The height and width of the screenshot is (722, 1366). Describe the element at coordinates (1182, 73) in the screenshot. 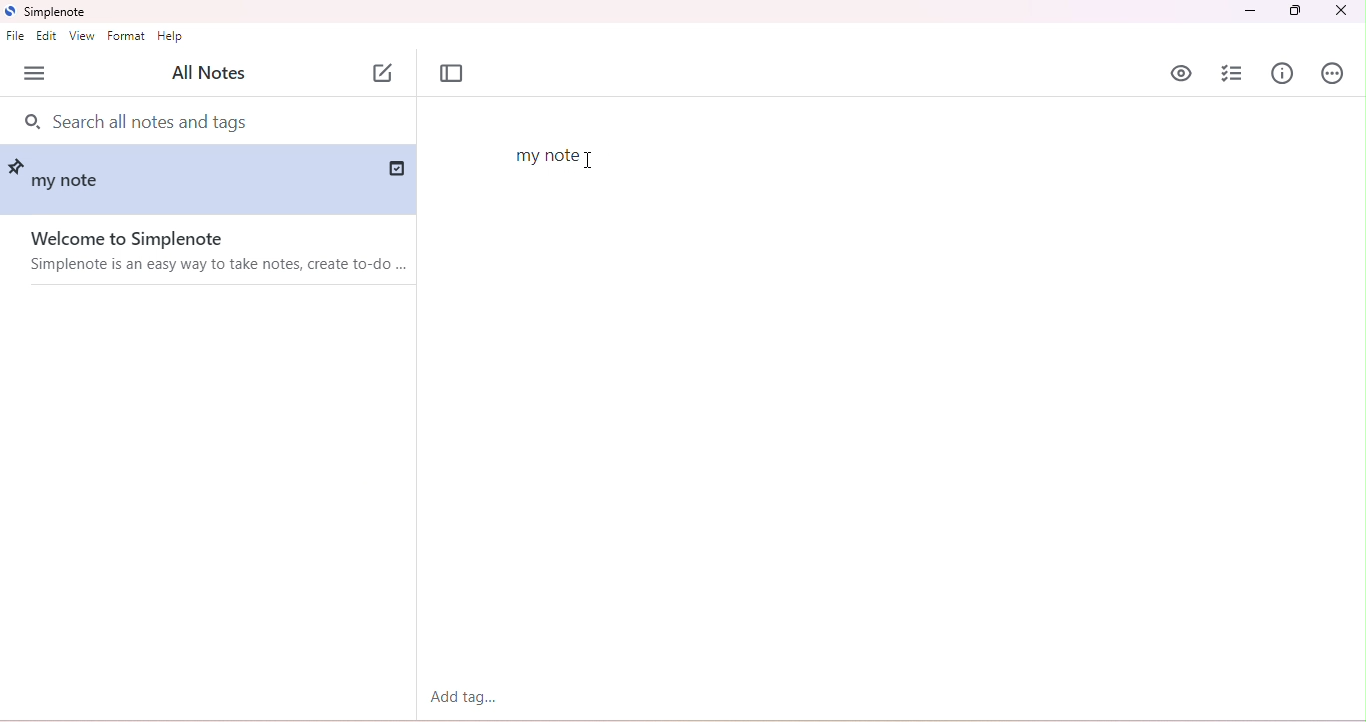

I see `preview` at that location.